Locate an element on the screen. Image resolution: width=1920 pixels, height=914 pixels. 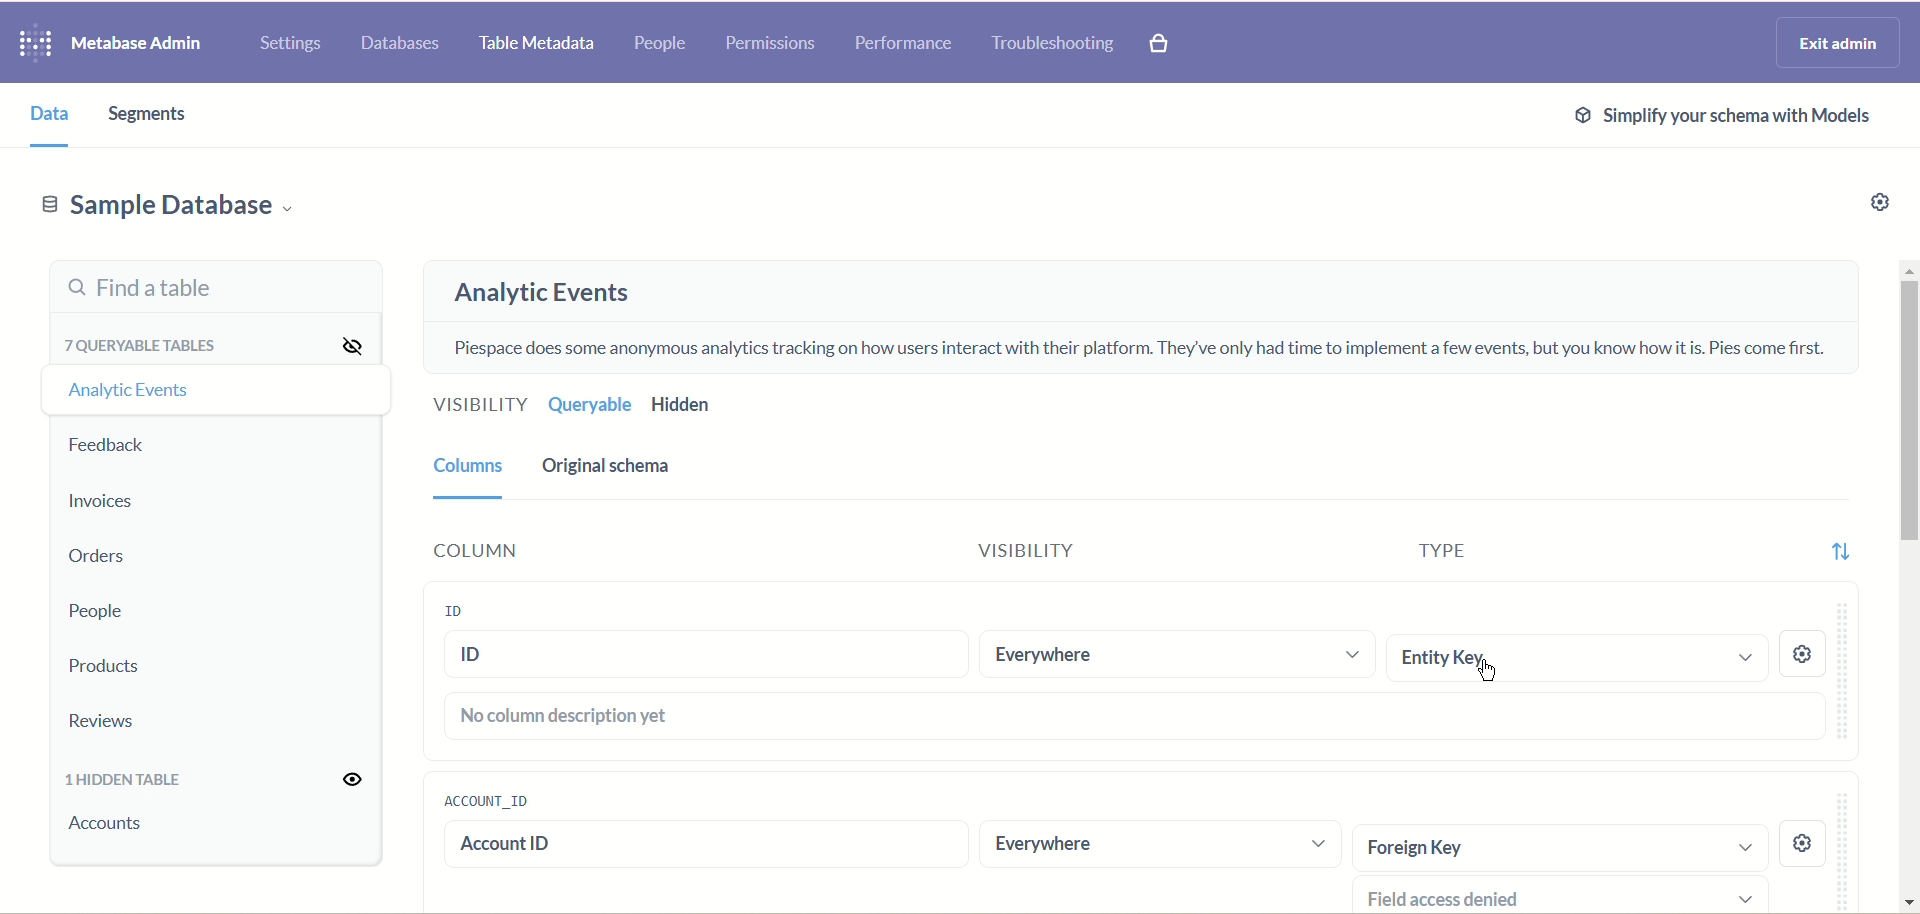
permissions is located at coordinates (772, 44).